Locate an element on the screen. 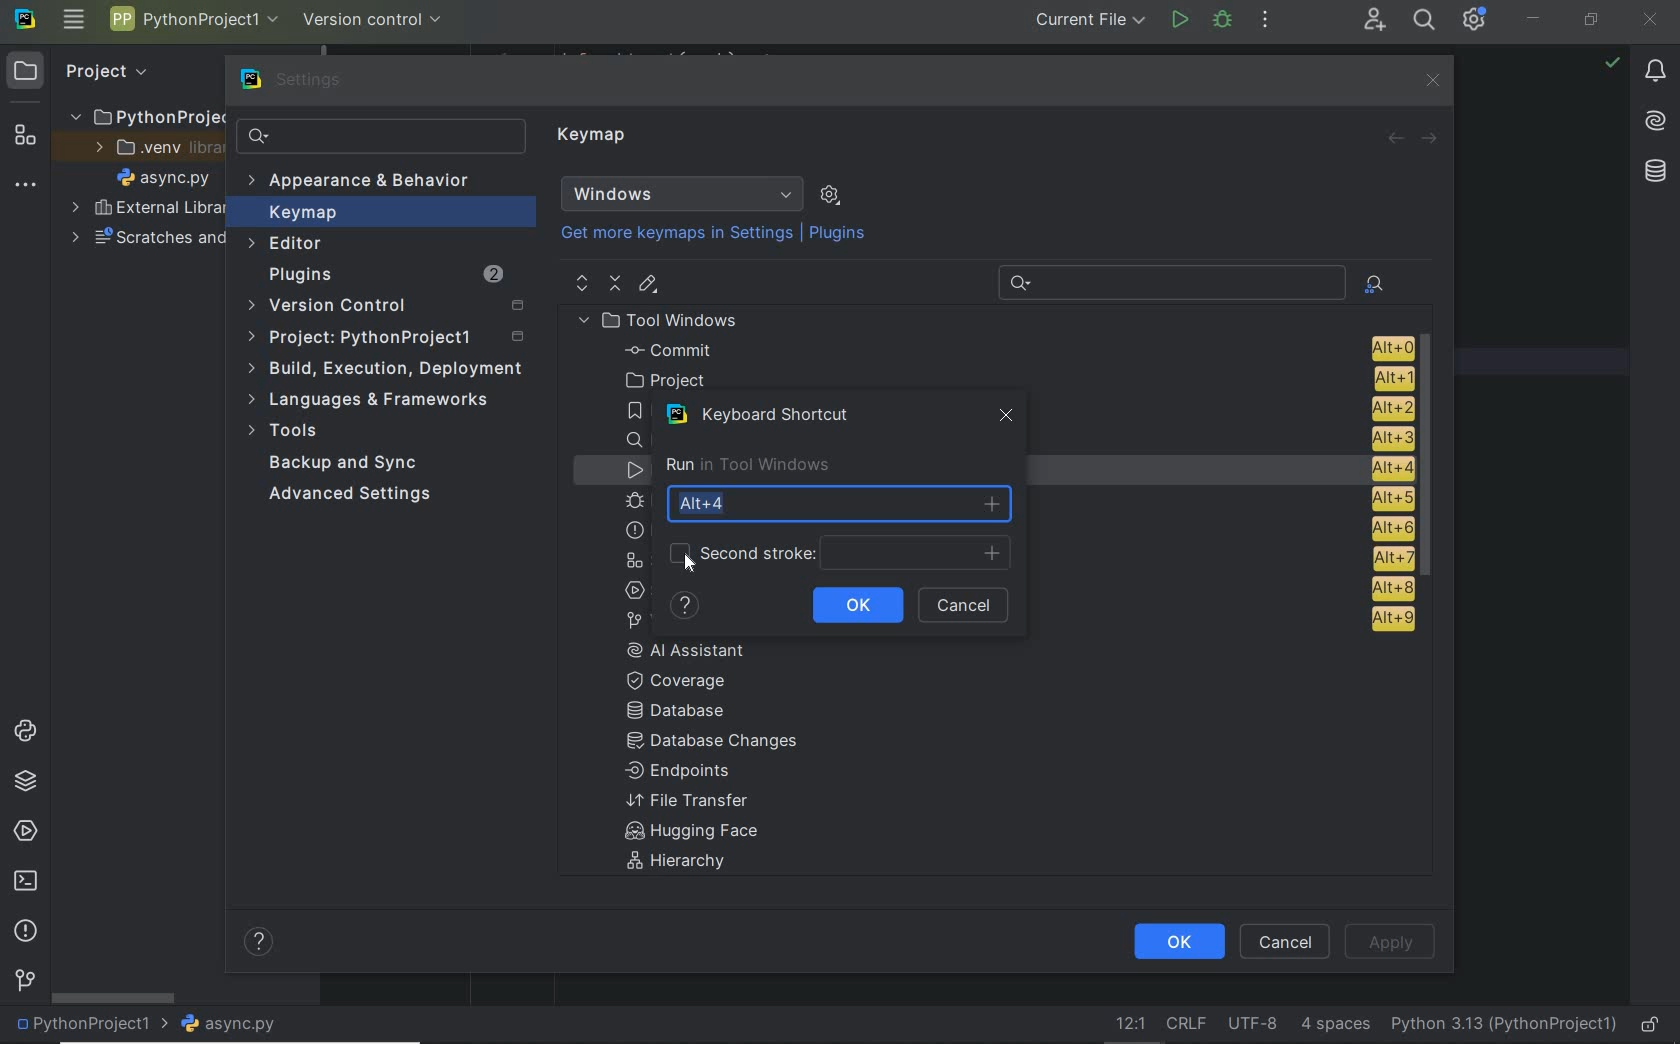 The height and width of the screenshot is (1044, 1680). Database is located at coordinates (682, 712).